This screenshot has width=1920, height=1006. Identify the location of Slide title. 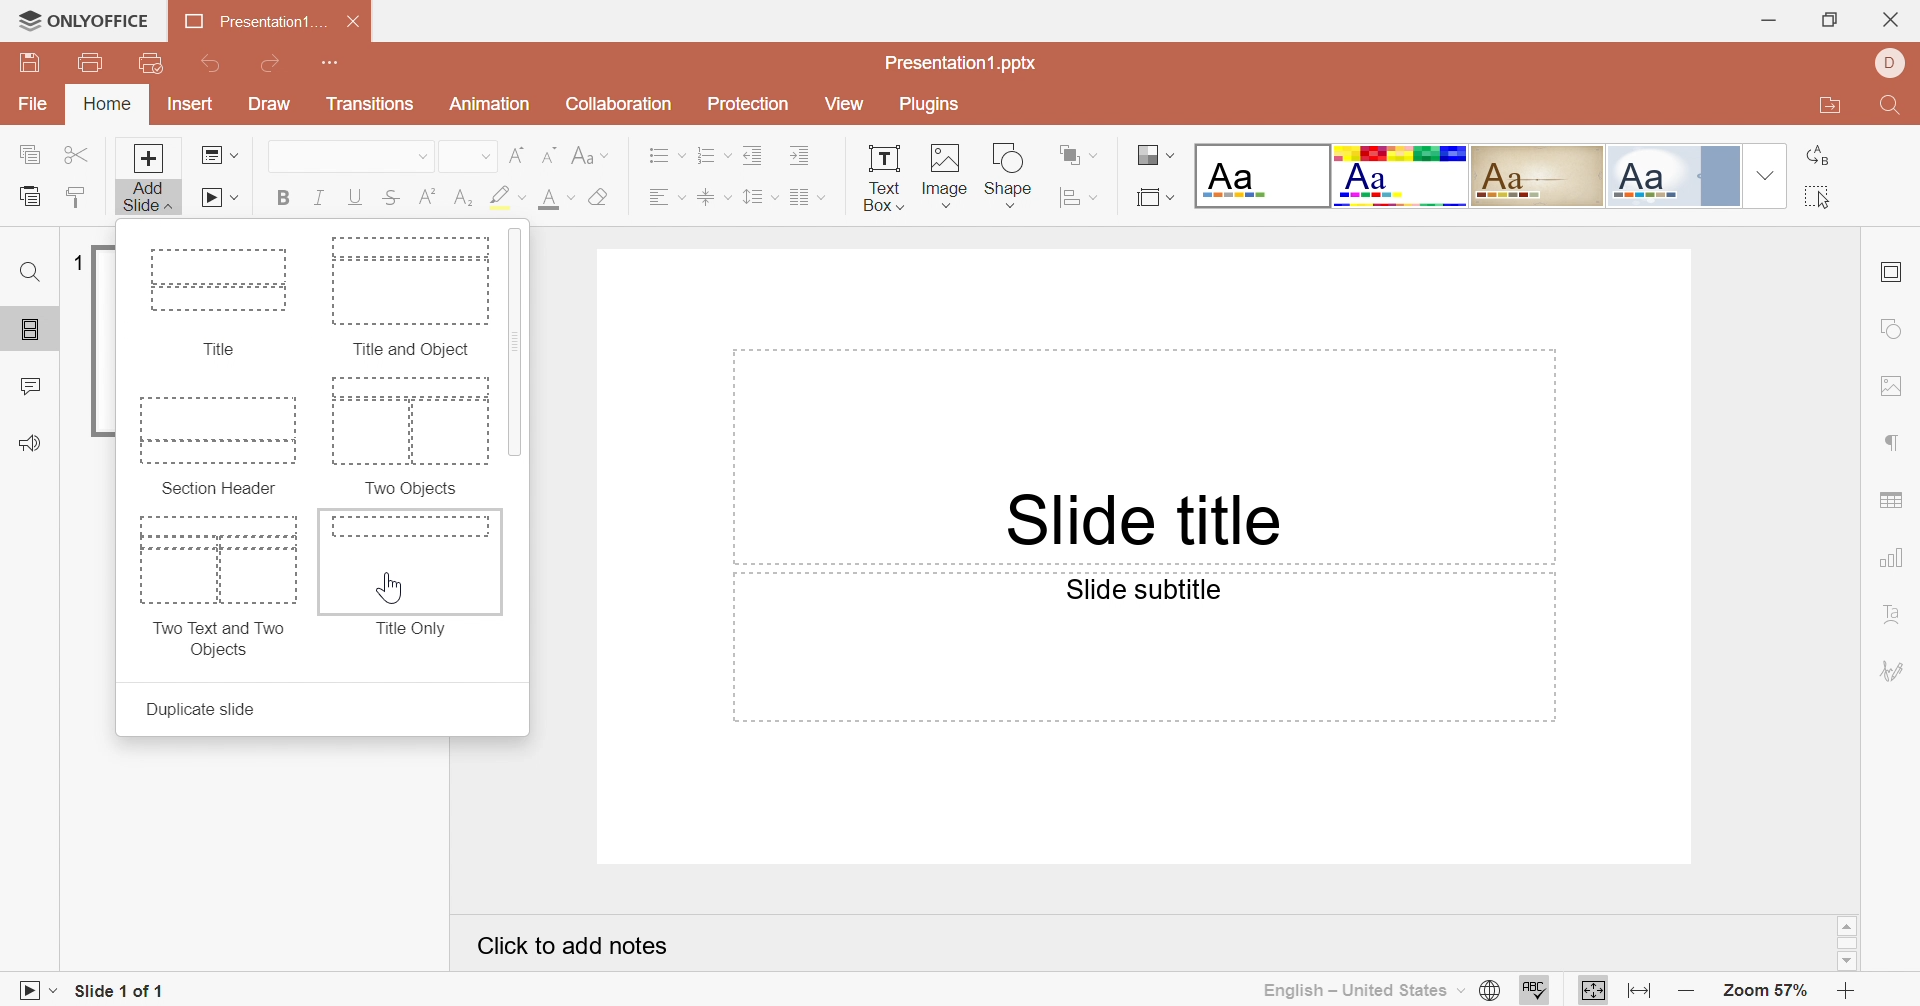
(1139, 521).